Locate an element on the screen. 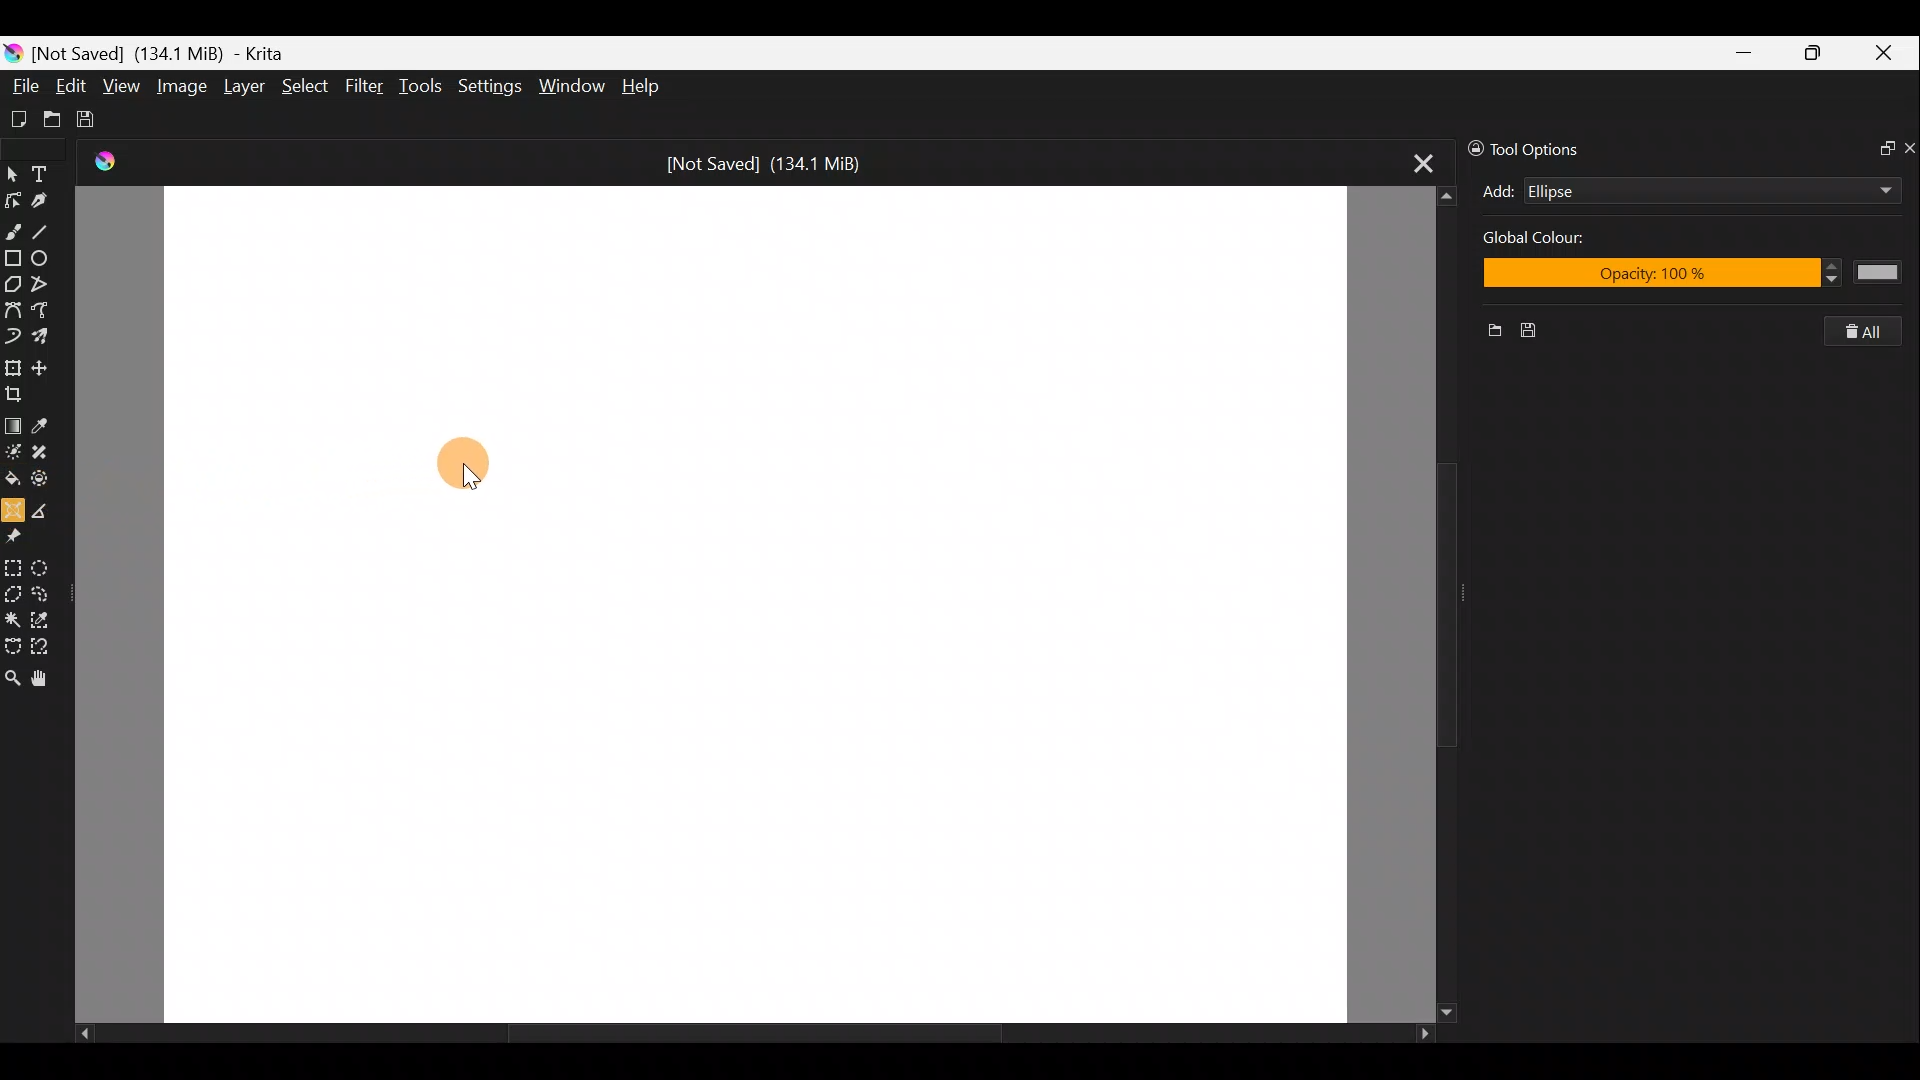 The height and width of the screenshot is (1080, 1920). Scroll bar is located at coordinates (738, 1034).